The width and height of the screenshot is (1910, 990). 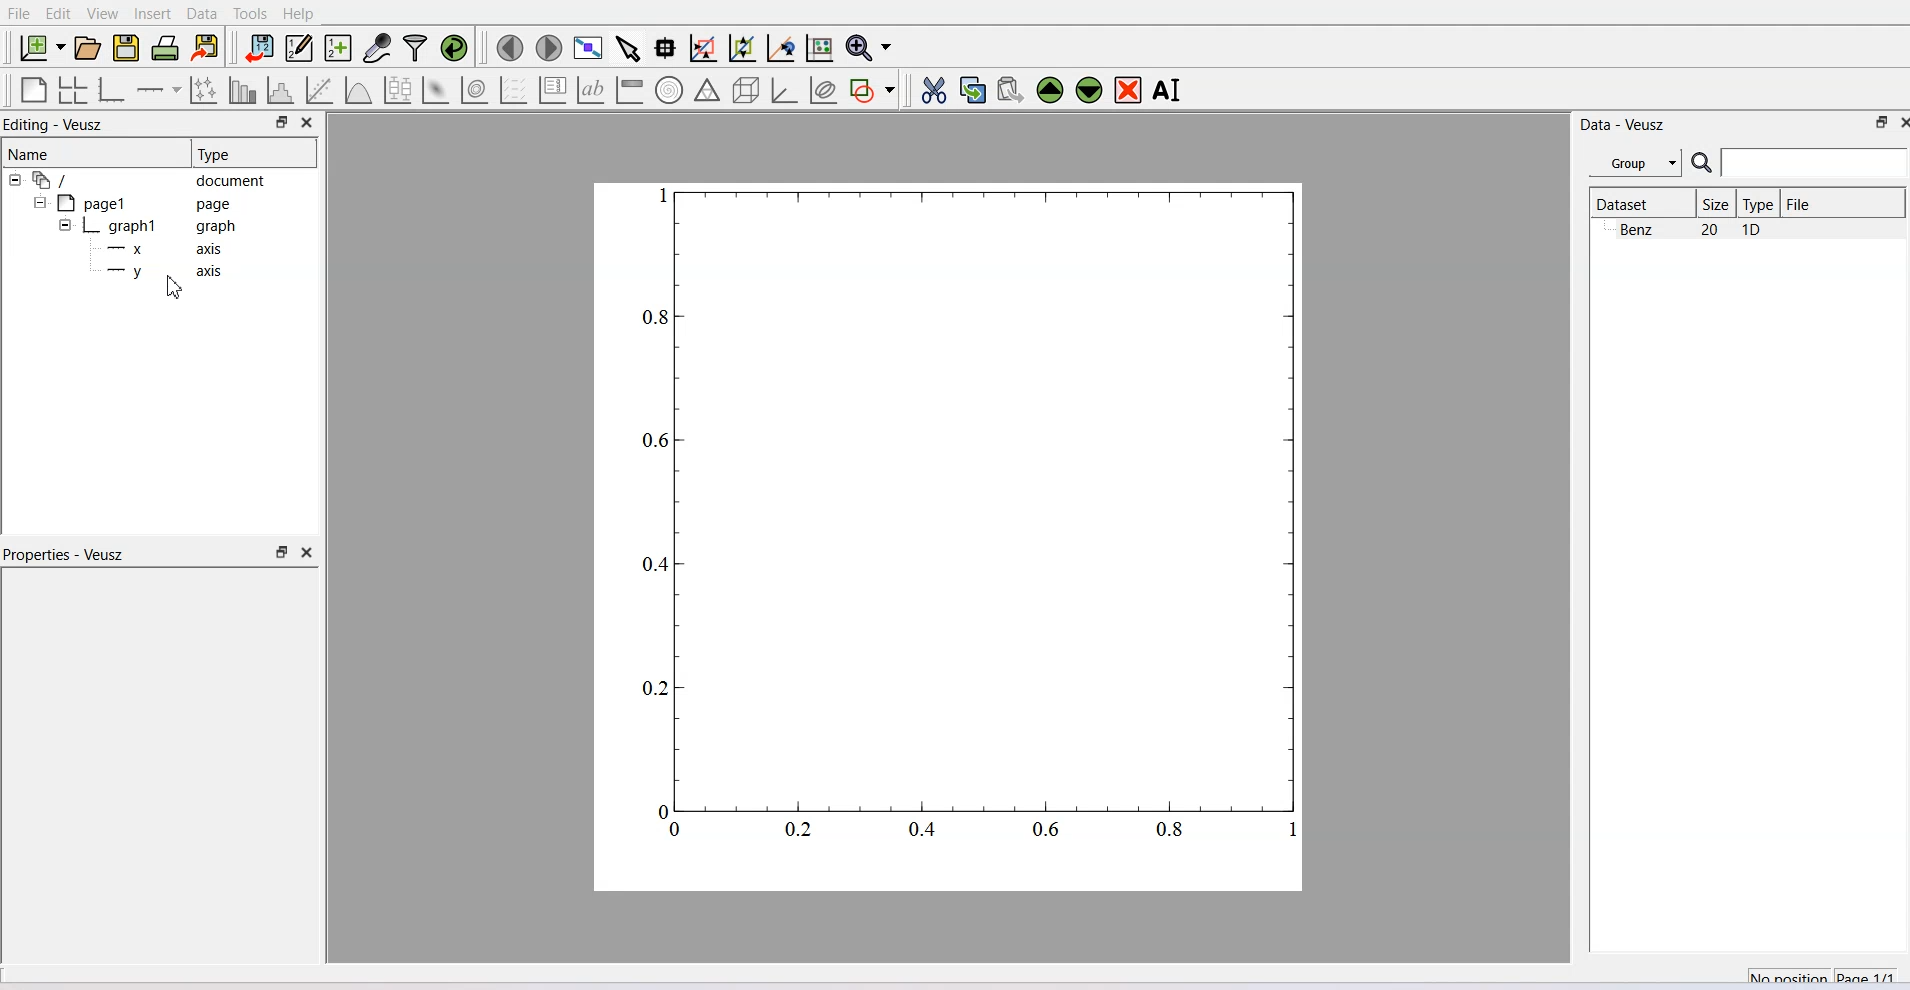 I want to click on Save a document, so click(x=127, y=48).